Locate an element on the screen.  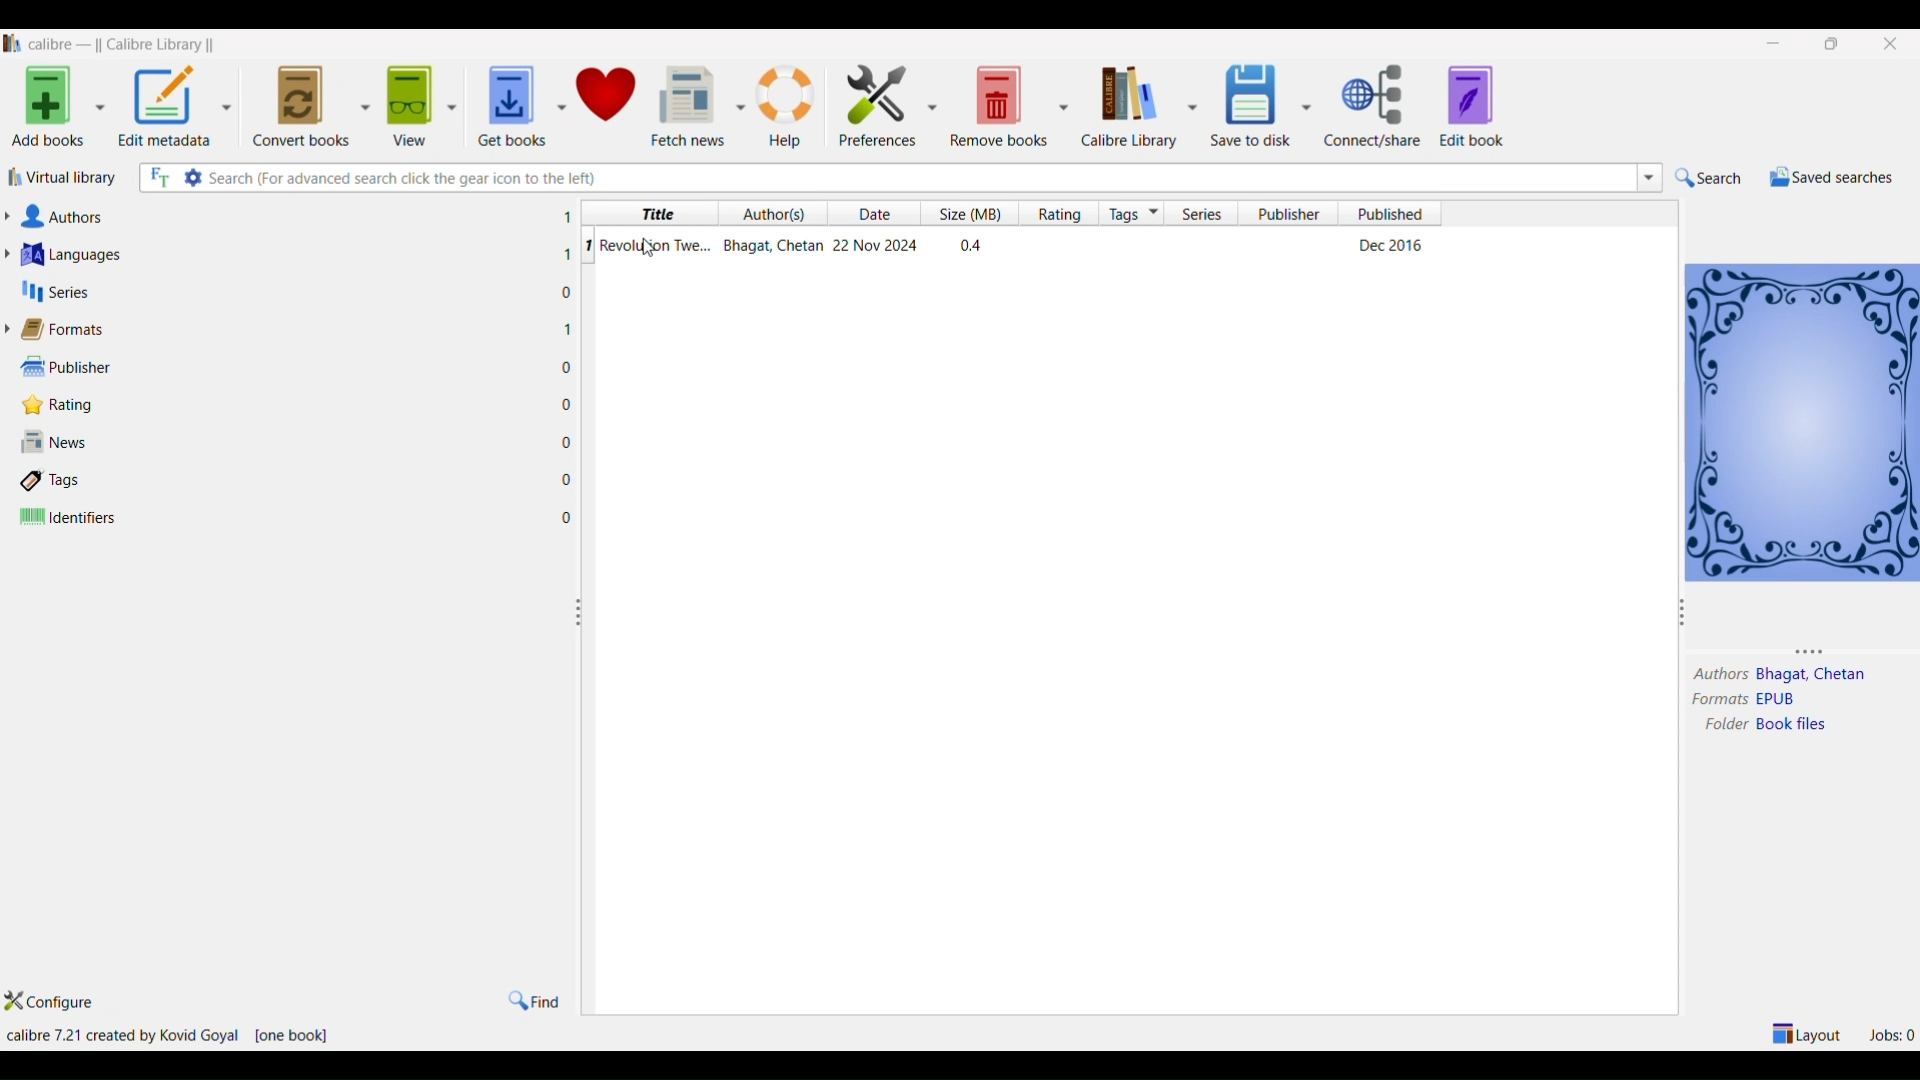
calibre library is located at coordinates (1126, 106).